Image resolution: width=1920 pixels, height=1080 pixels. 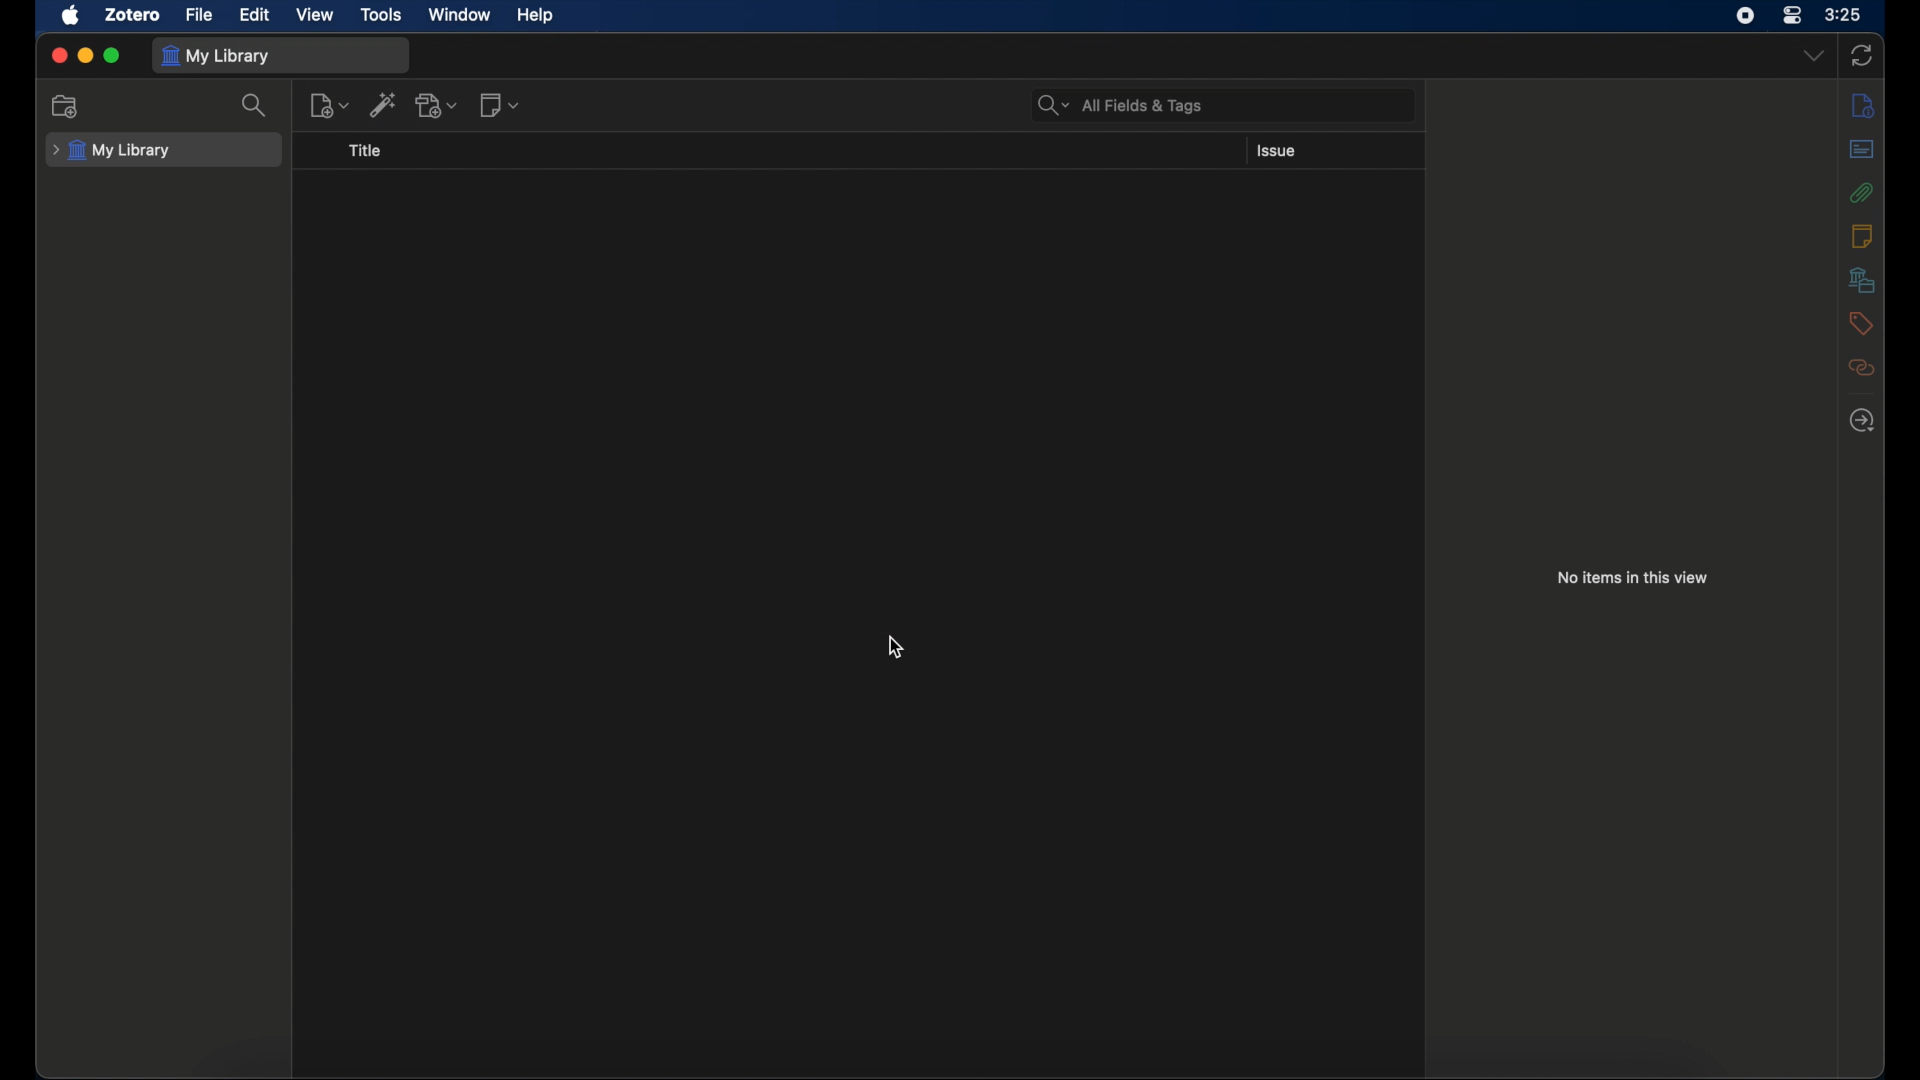 What do you see at coordinates (1861, 367) in the screenshot?
I see `related` at bounding box center [1861, 367].